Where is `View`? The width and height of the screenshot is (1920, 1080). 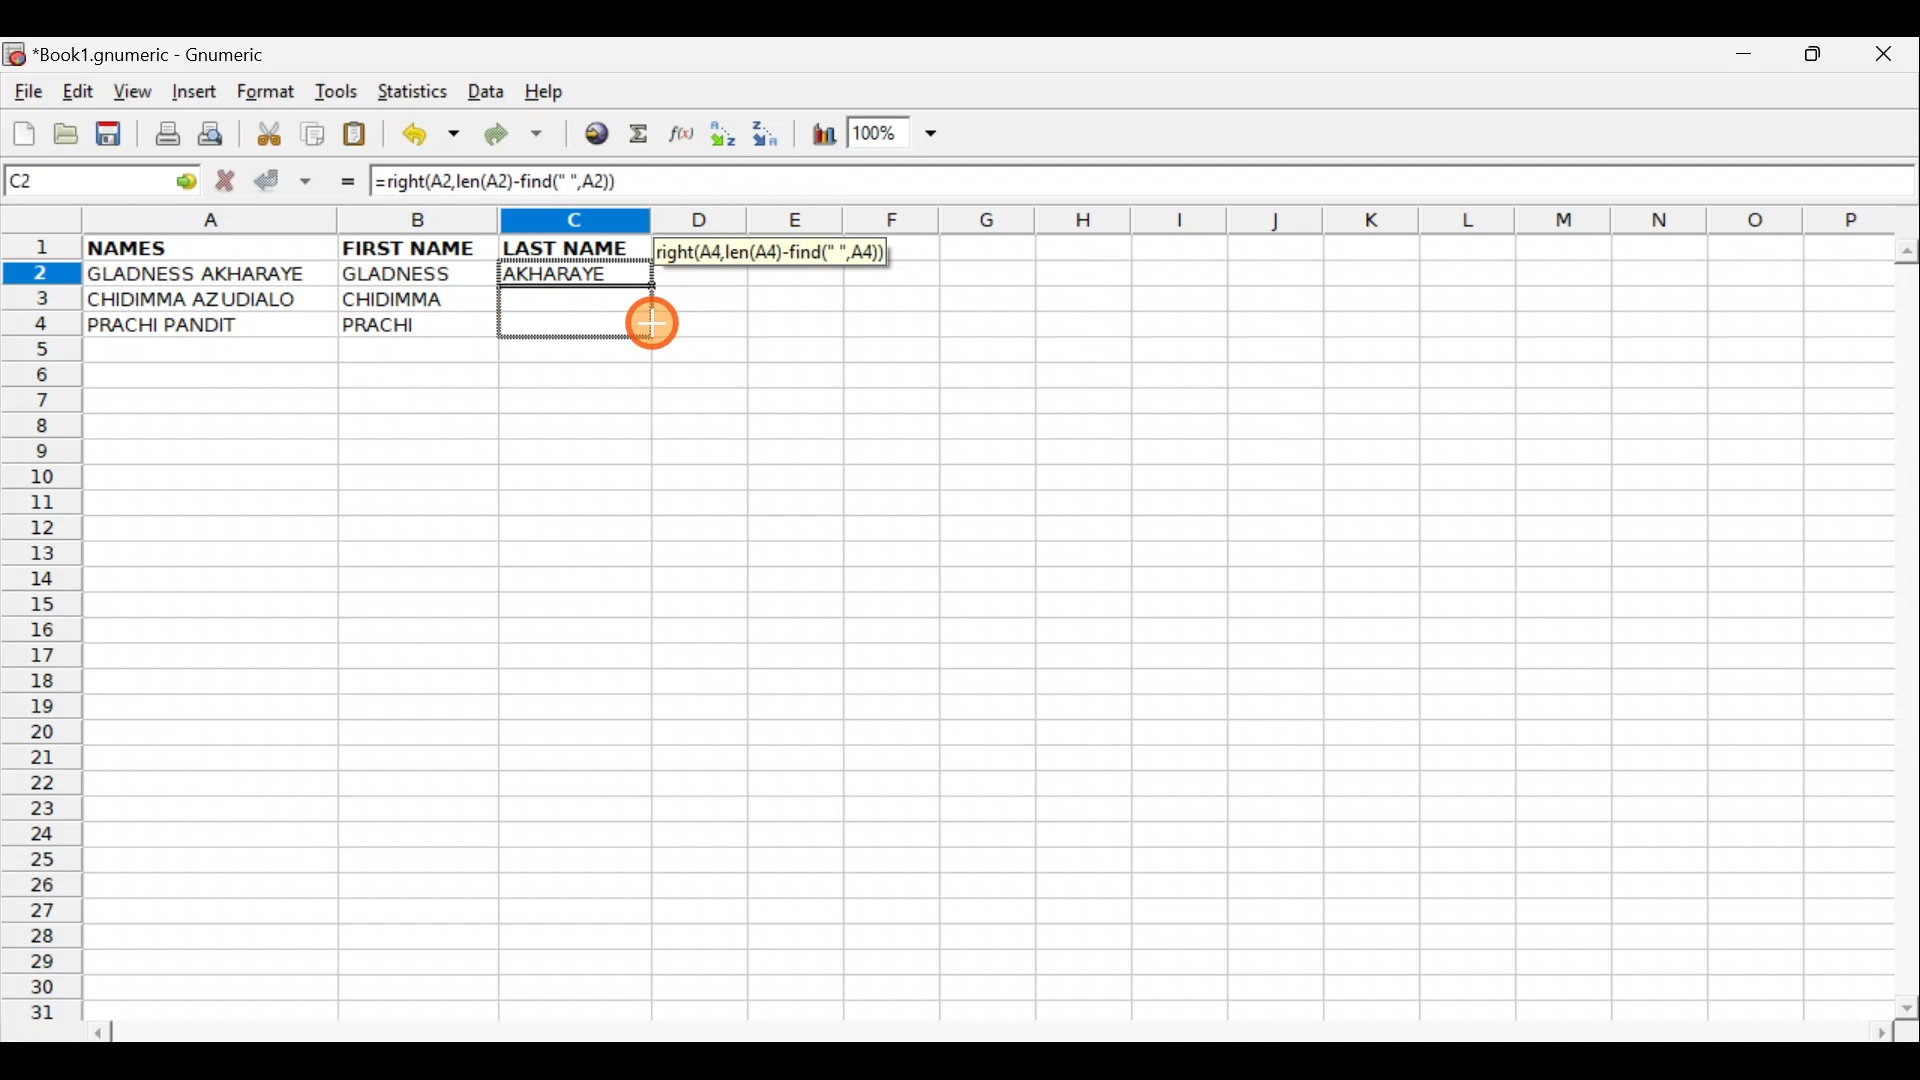 View is located at coordinates (127, 91).